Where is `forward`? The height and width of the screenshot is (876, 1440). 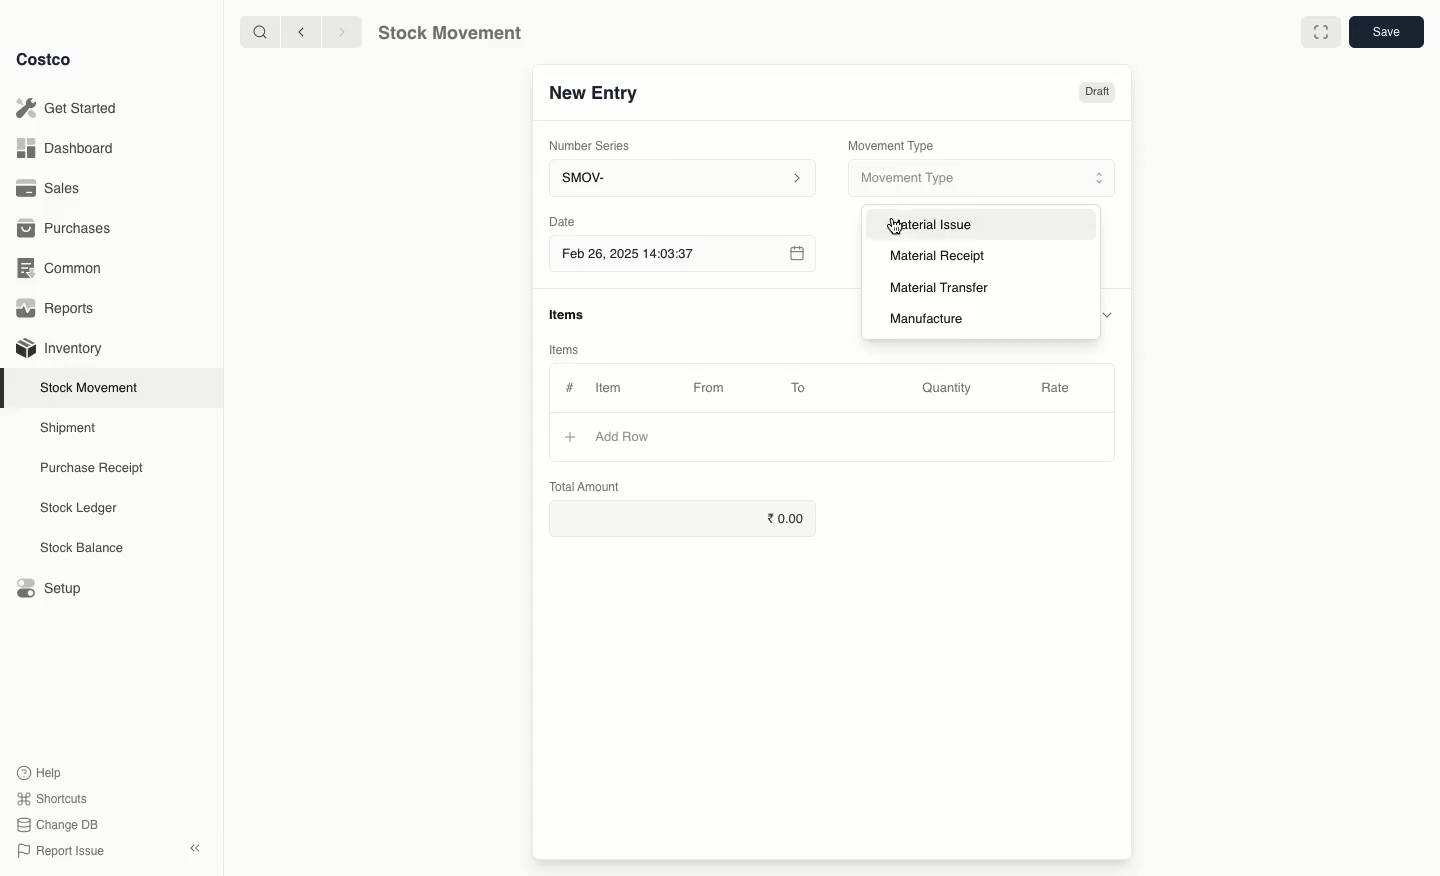
forward is located at coordinates (337, 31).